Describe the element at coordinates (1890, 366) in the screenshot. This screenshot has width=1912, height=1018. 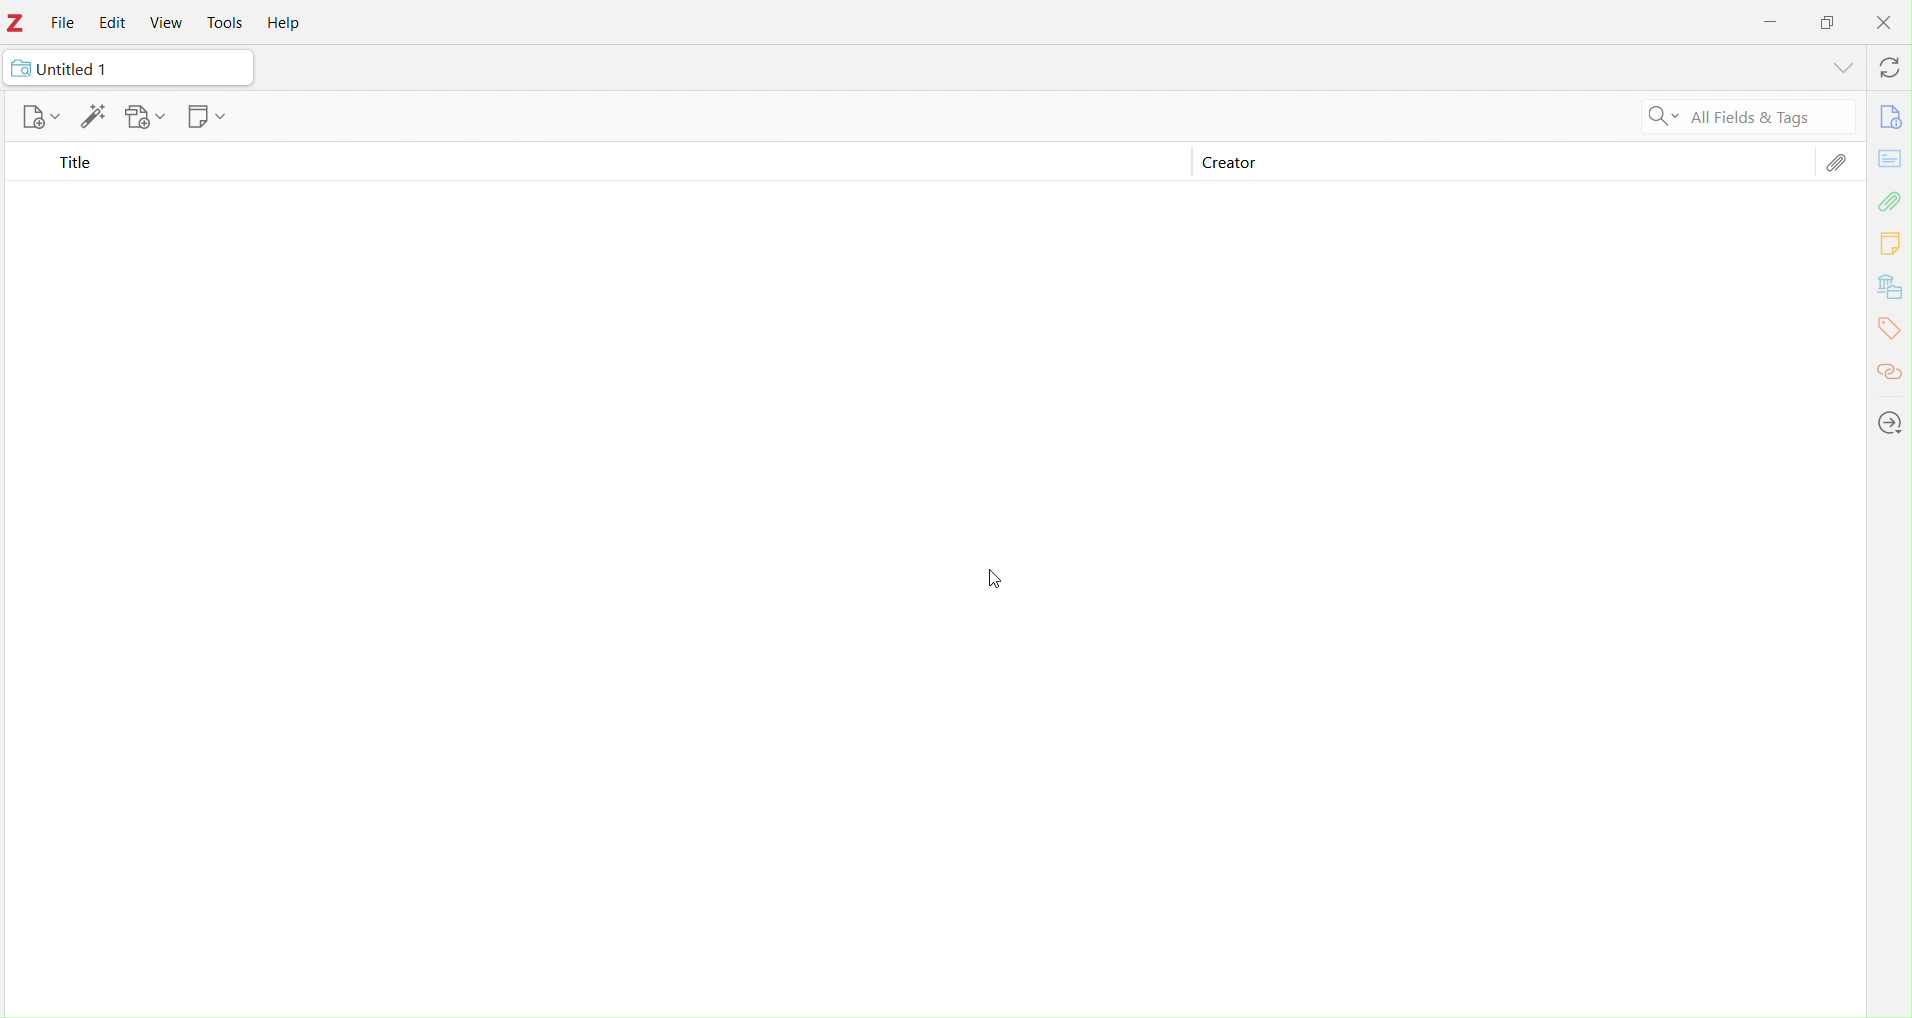
I see `Links` at that location.